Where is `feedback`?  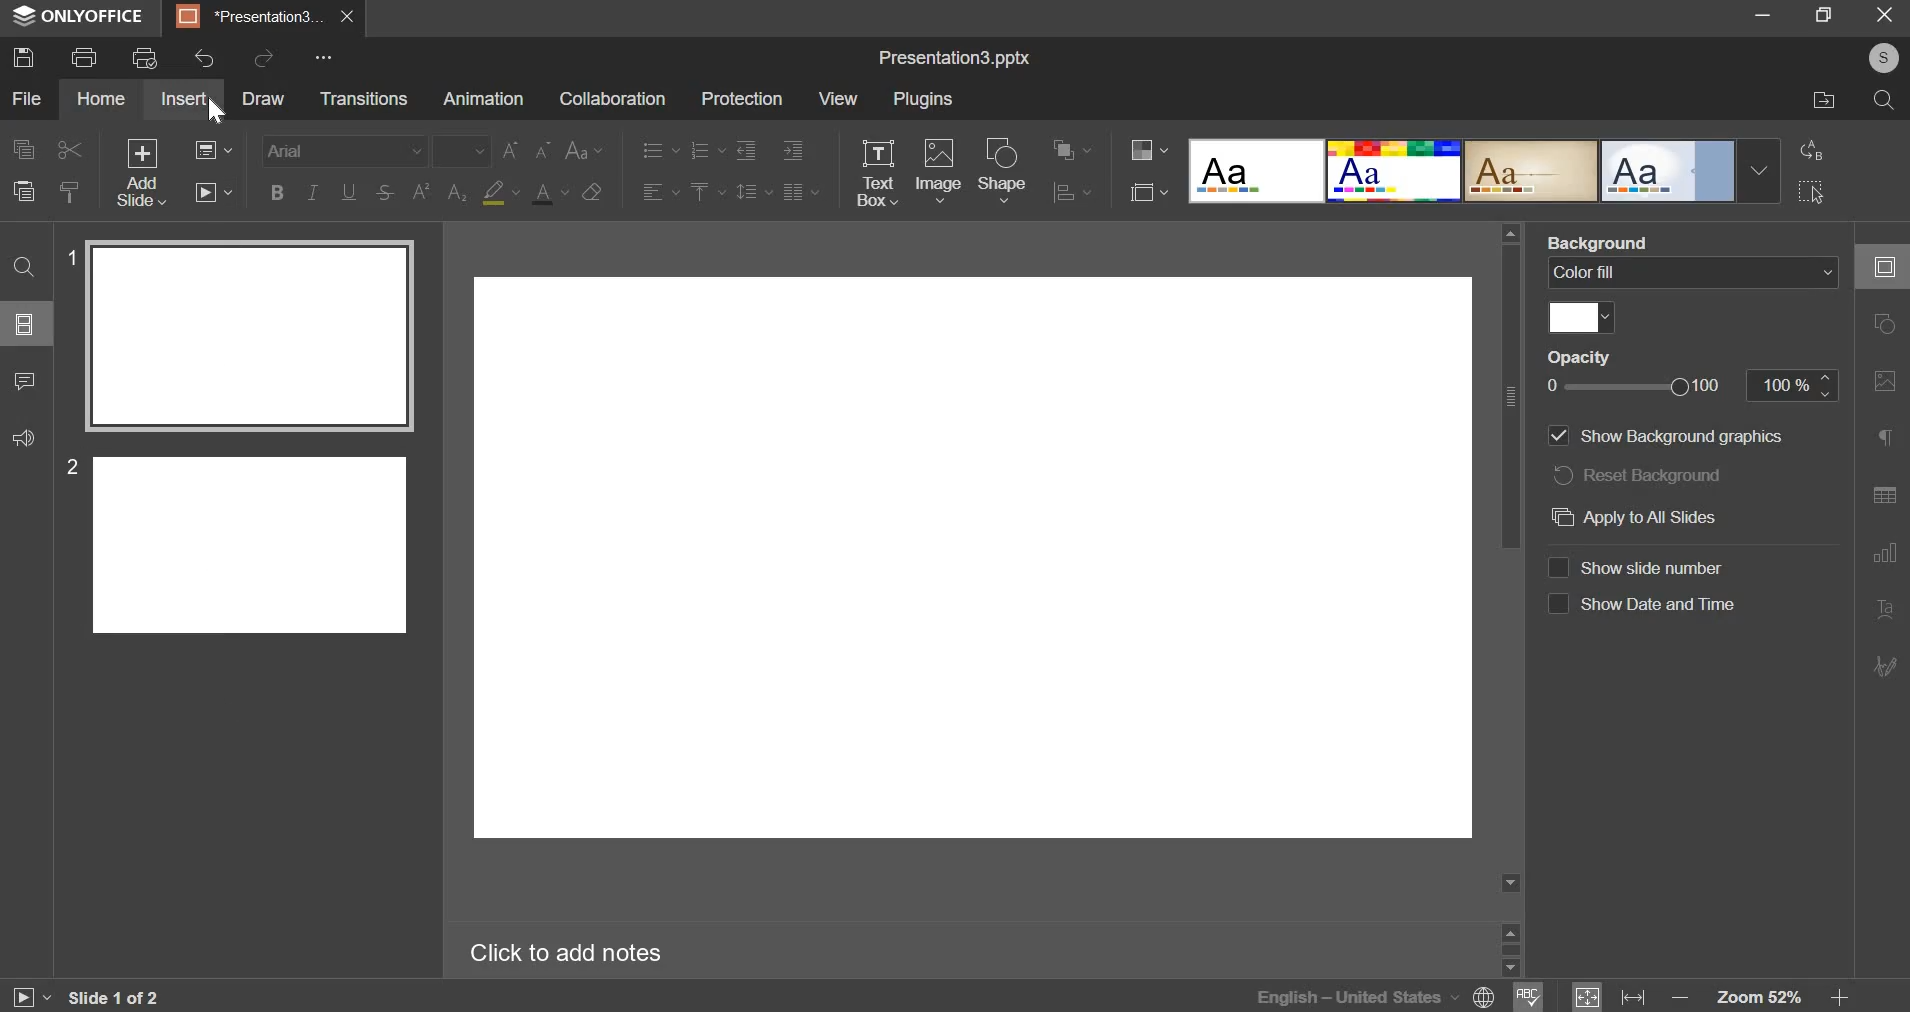
feedback is located at coordinates (24, 438).